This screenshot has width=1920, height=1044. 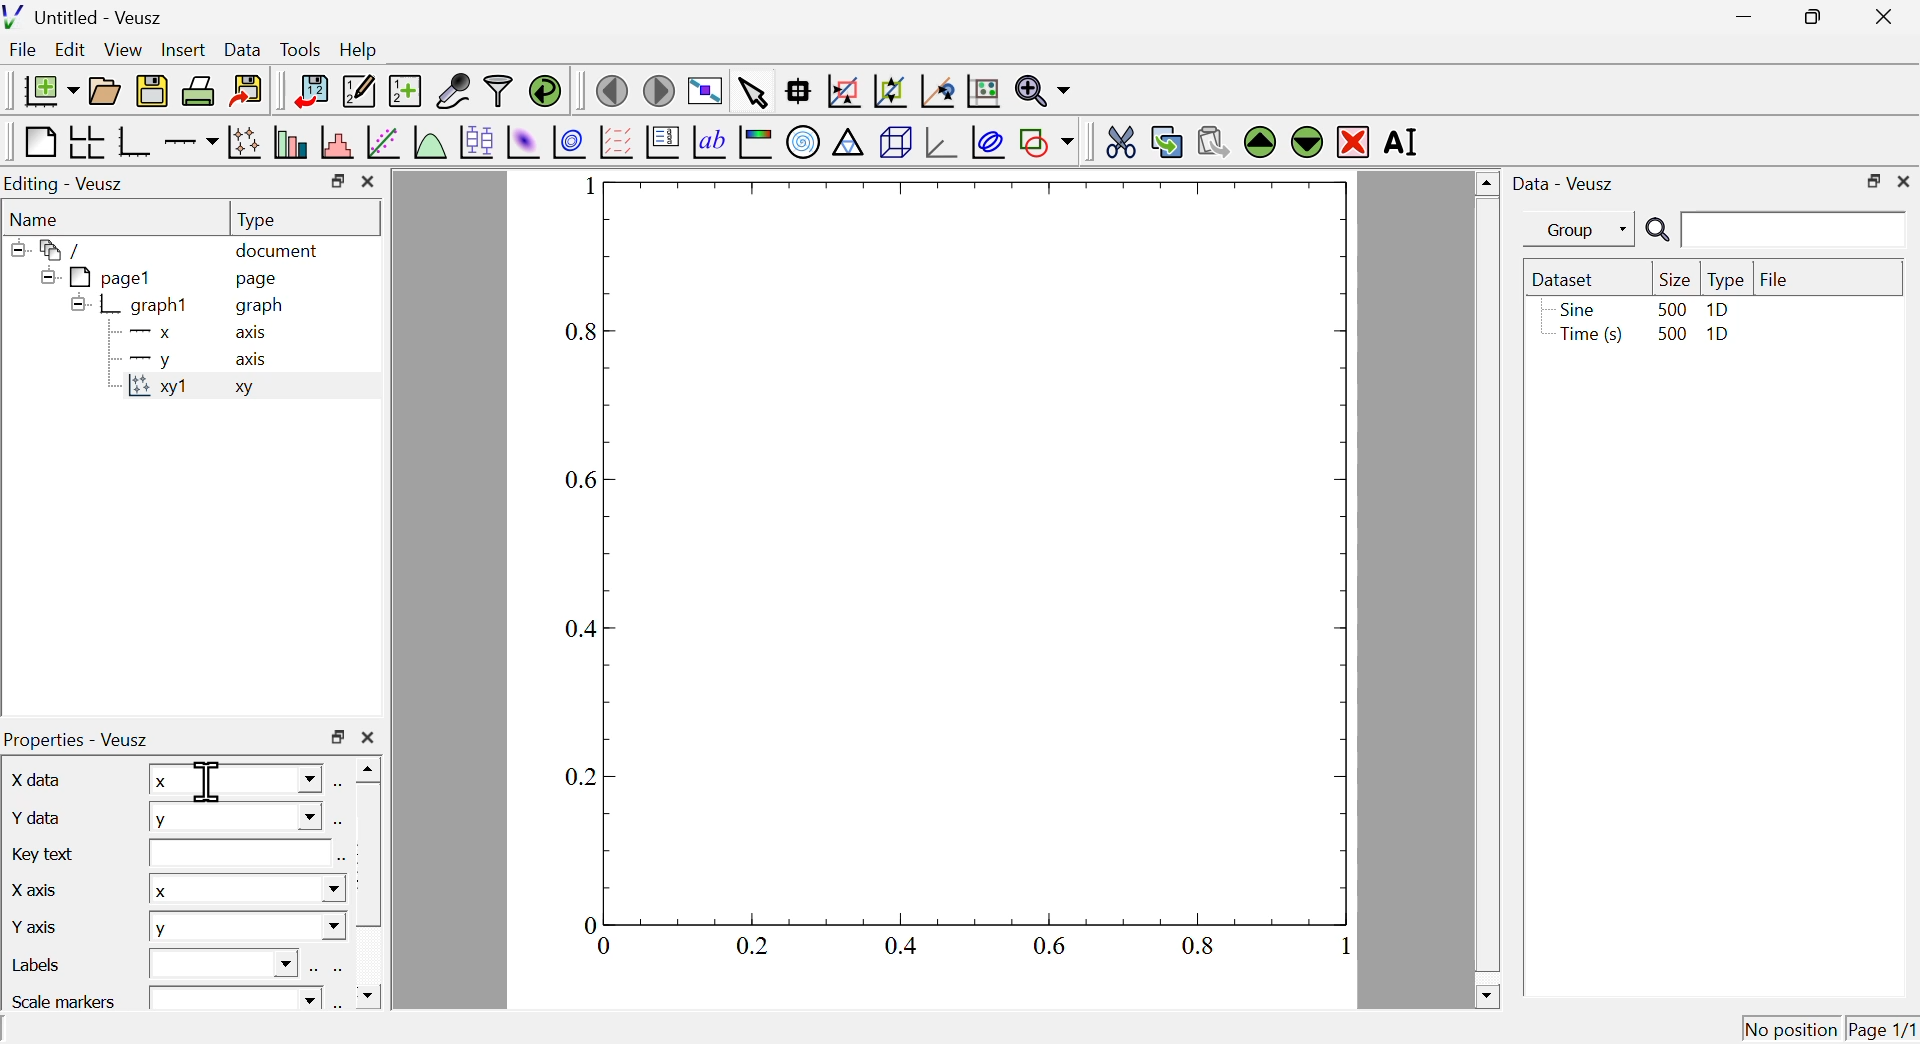 What do you see at coordinates (607, 947) in the screenshot?
I see `0` at bounding box center [607, 947].